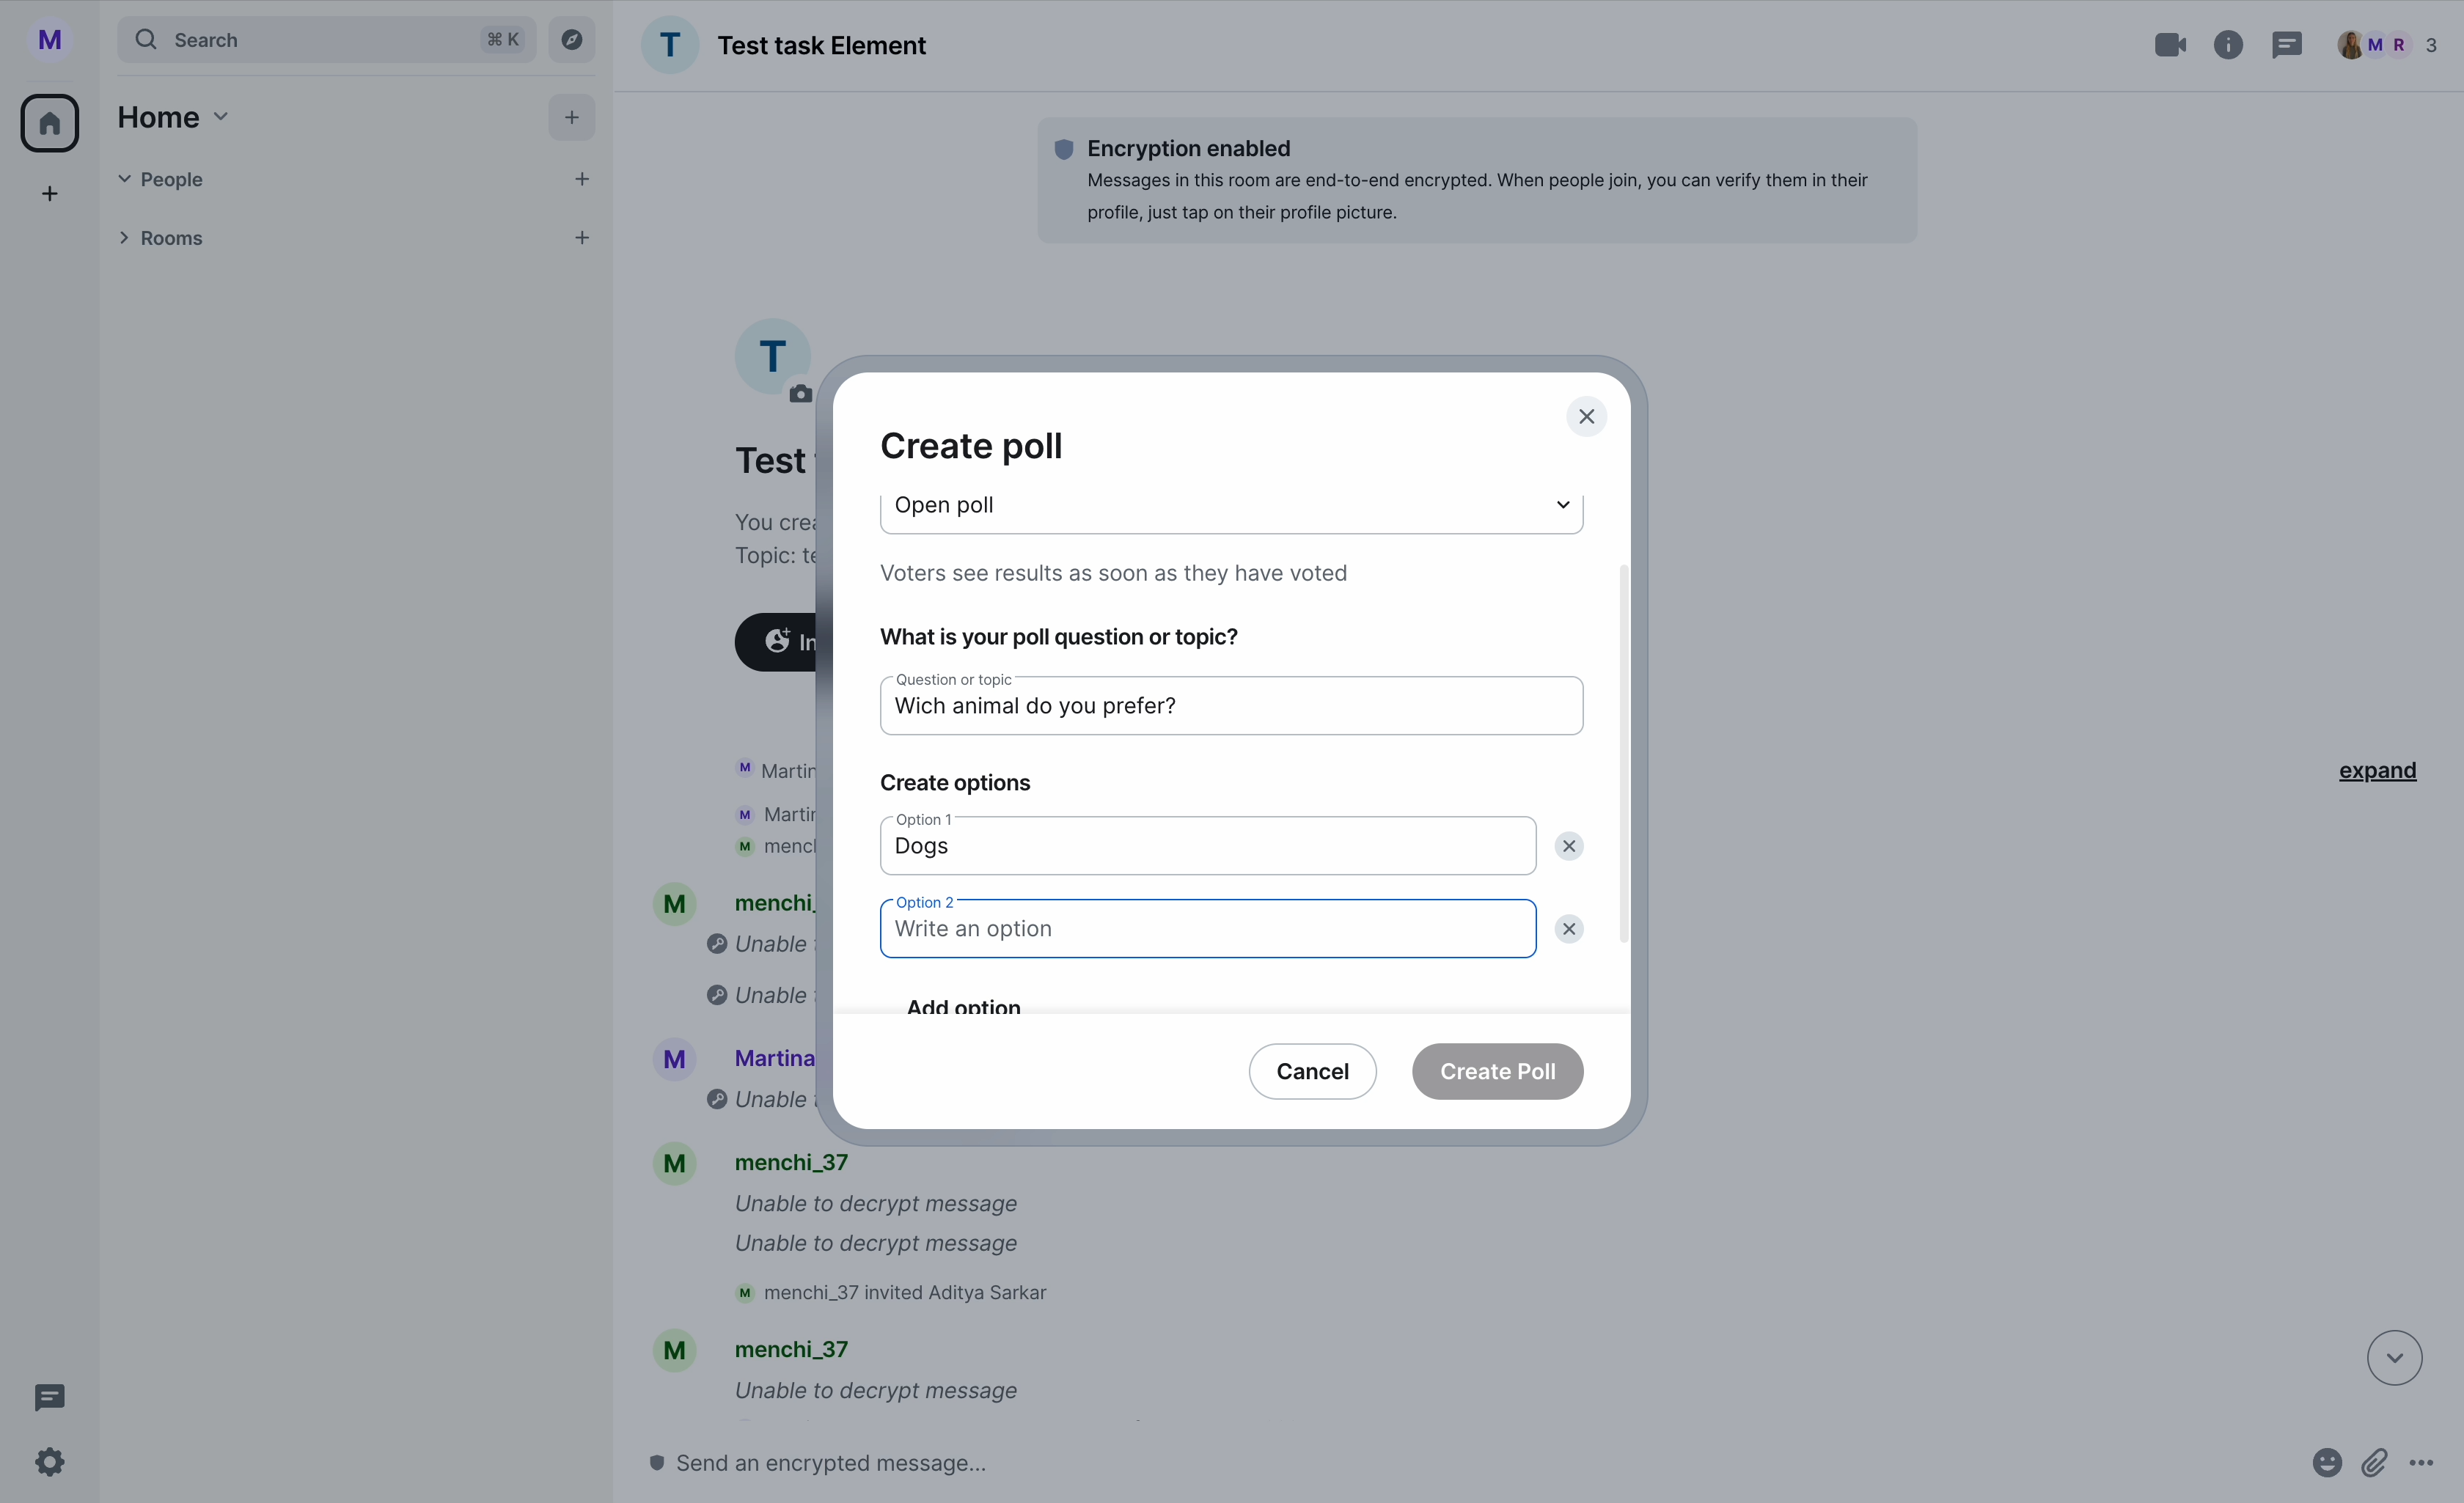  I want to click on dropdown, so click(1563, 502).